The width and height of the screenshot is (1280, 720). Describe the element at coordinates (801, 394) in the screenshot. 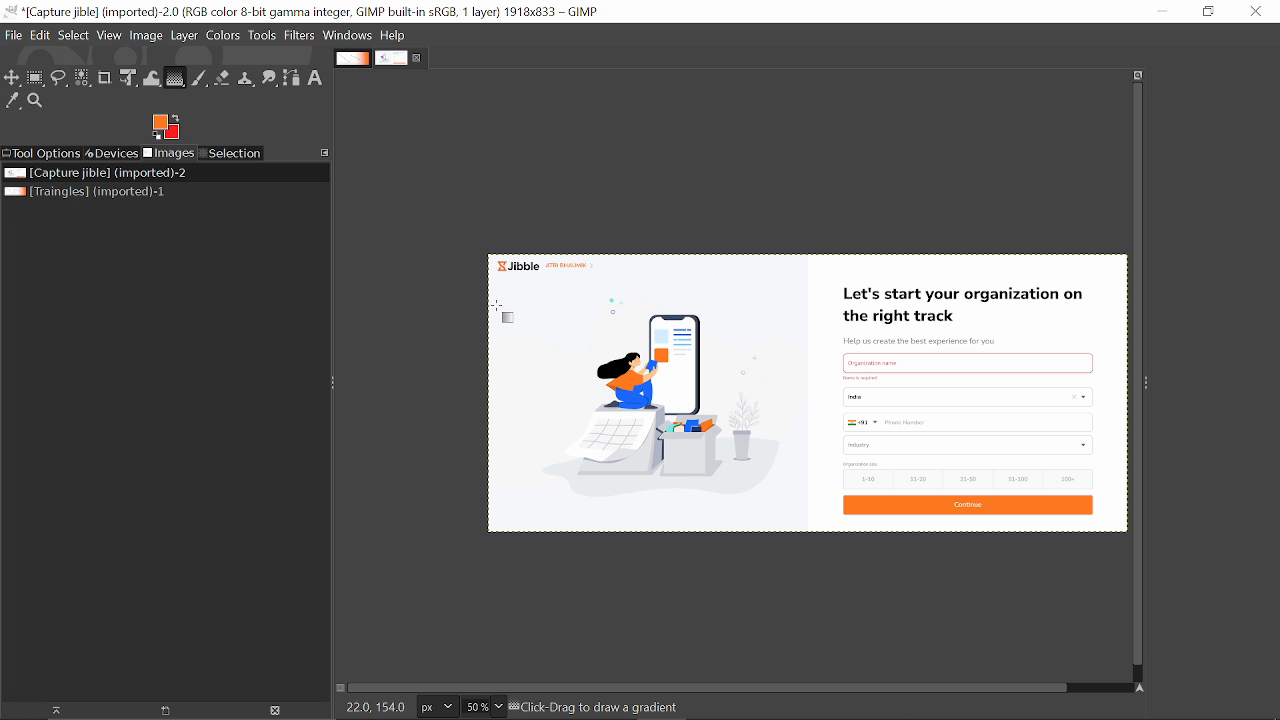

I see `current image` at that location.